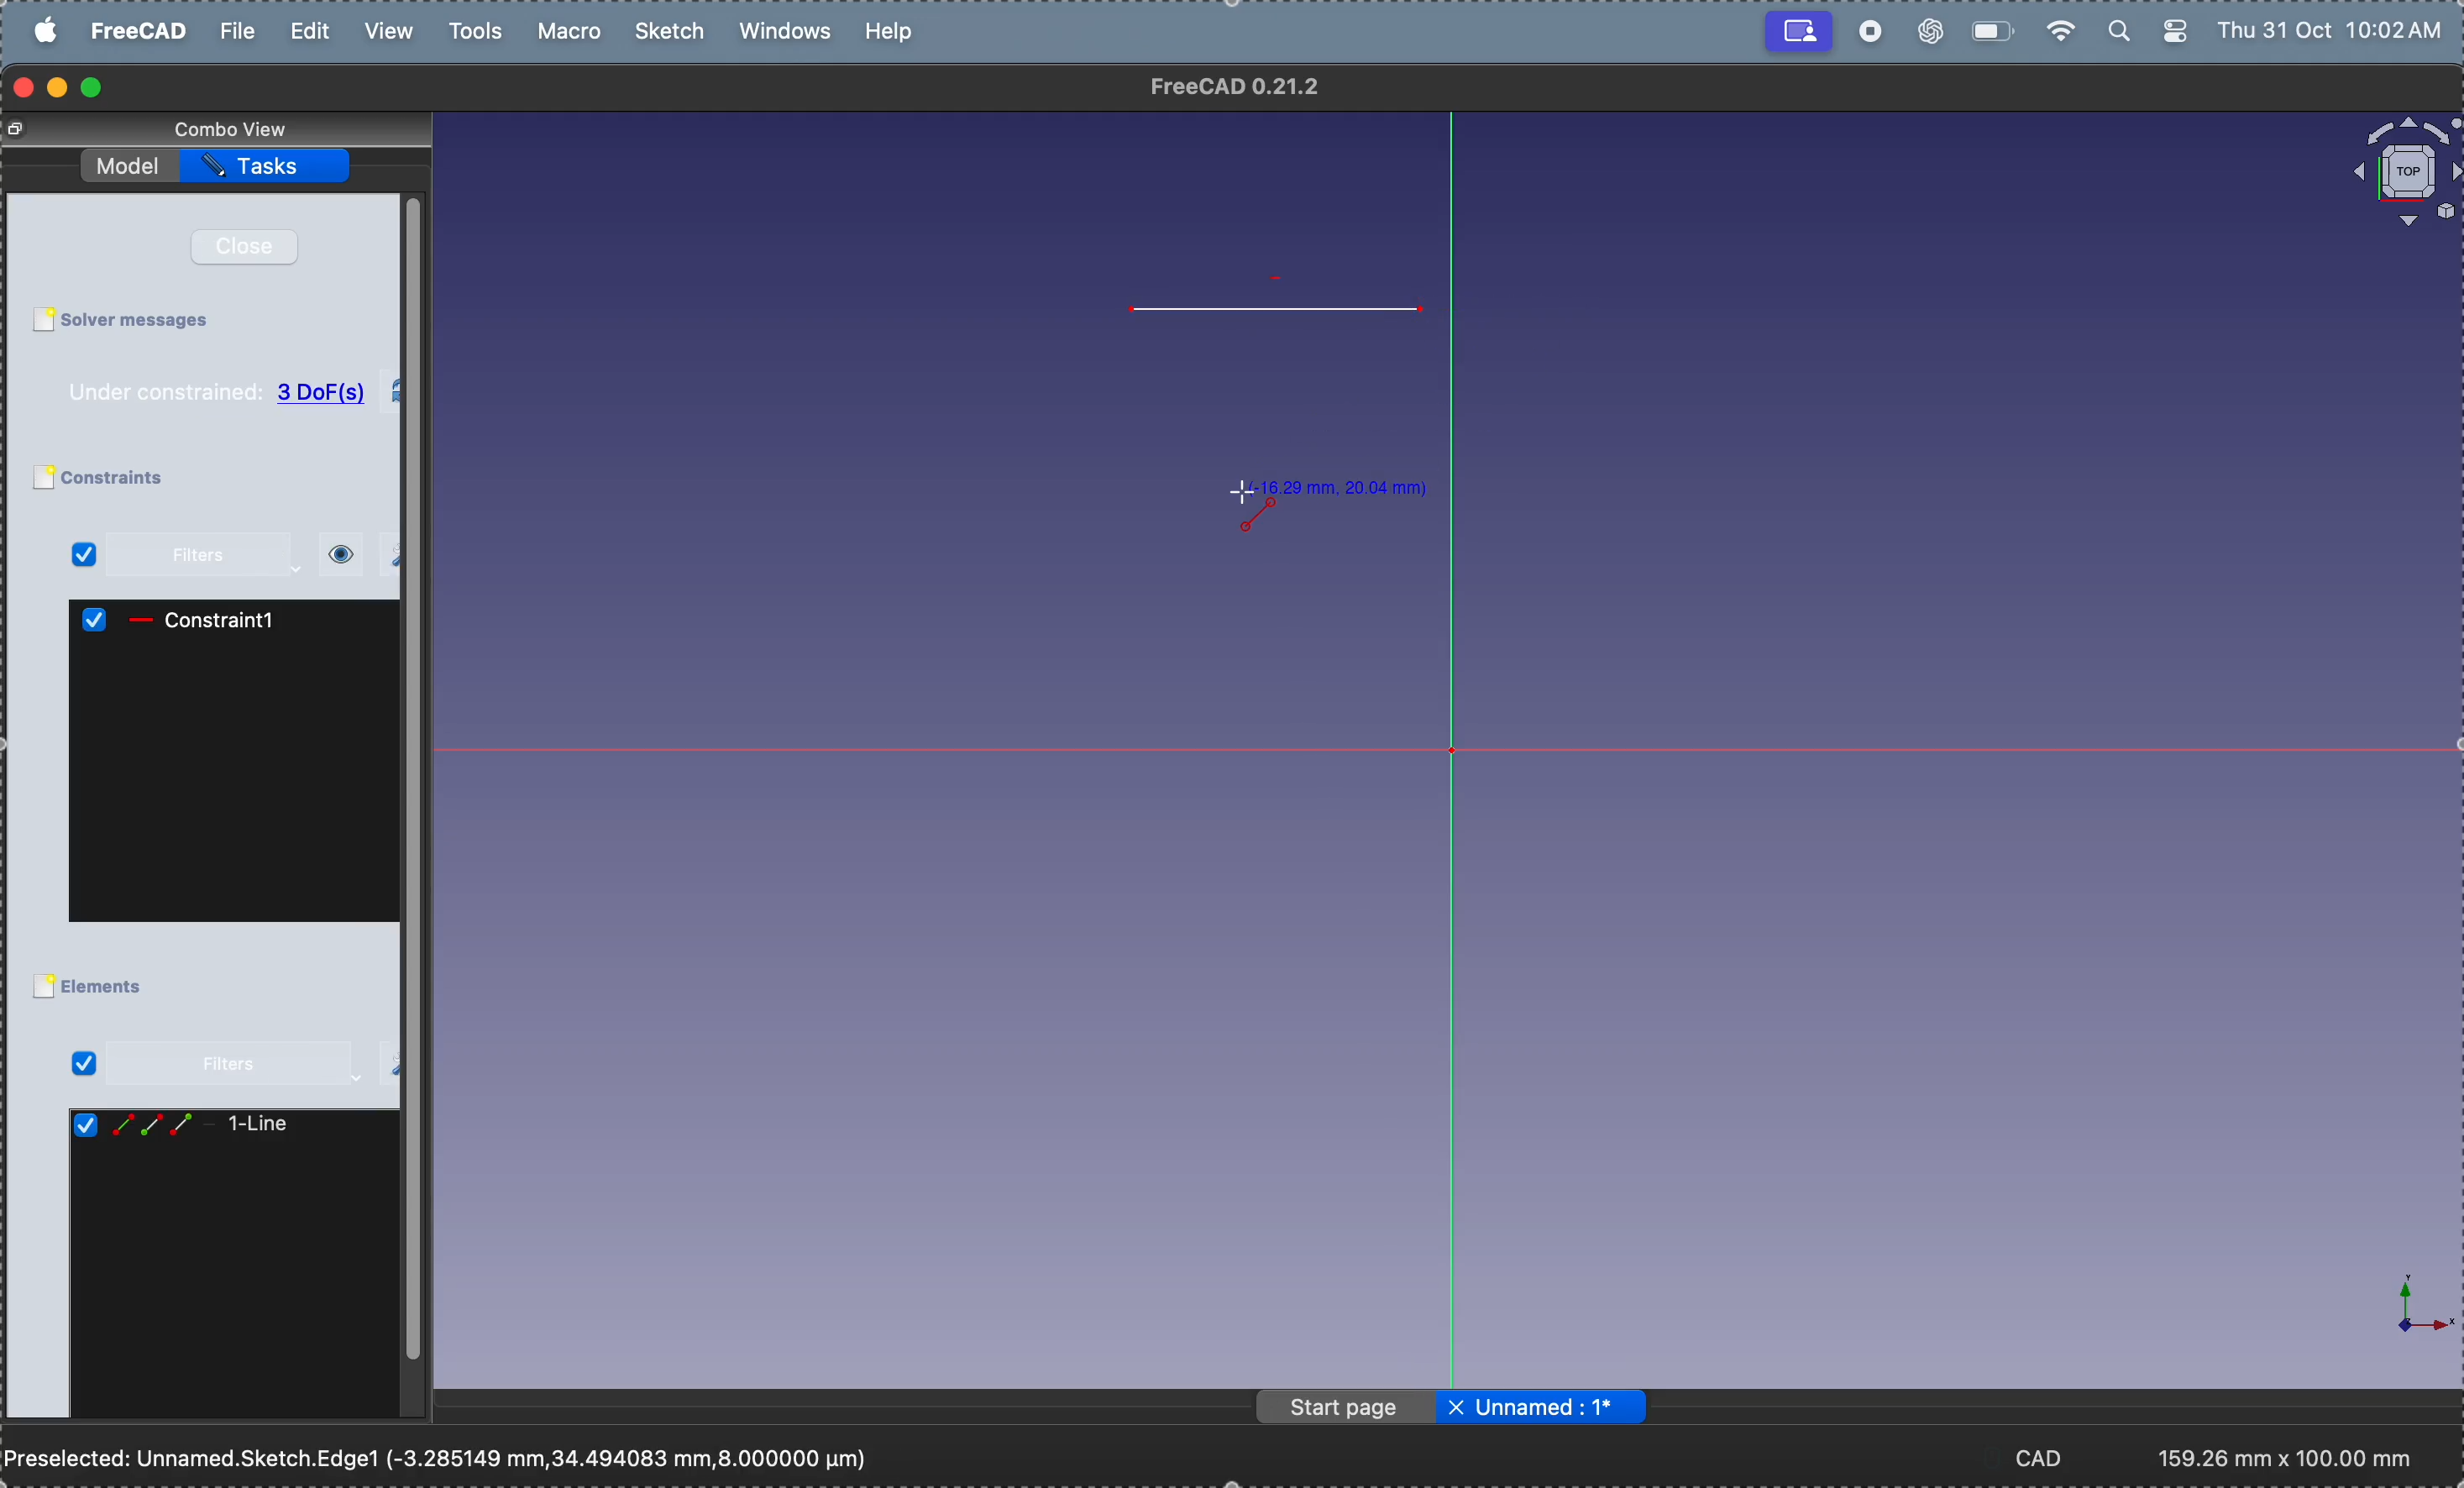 The height and width of the screenshot is (1488, 2464). Describe the element at coordinates (892, 30) in the screenshot. I see `help` at that location.